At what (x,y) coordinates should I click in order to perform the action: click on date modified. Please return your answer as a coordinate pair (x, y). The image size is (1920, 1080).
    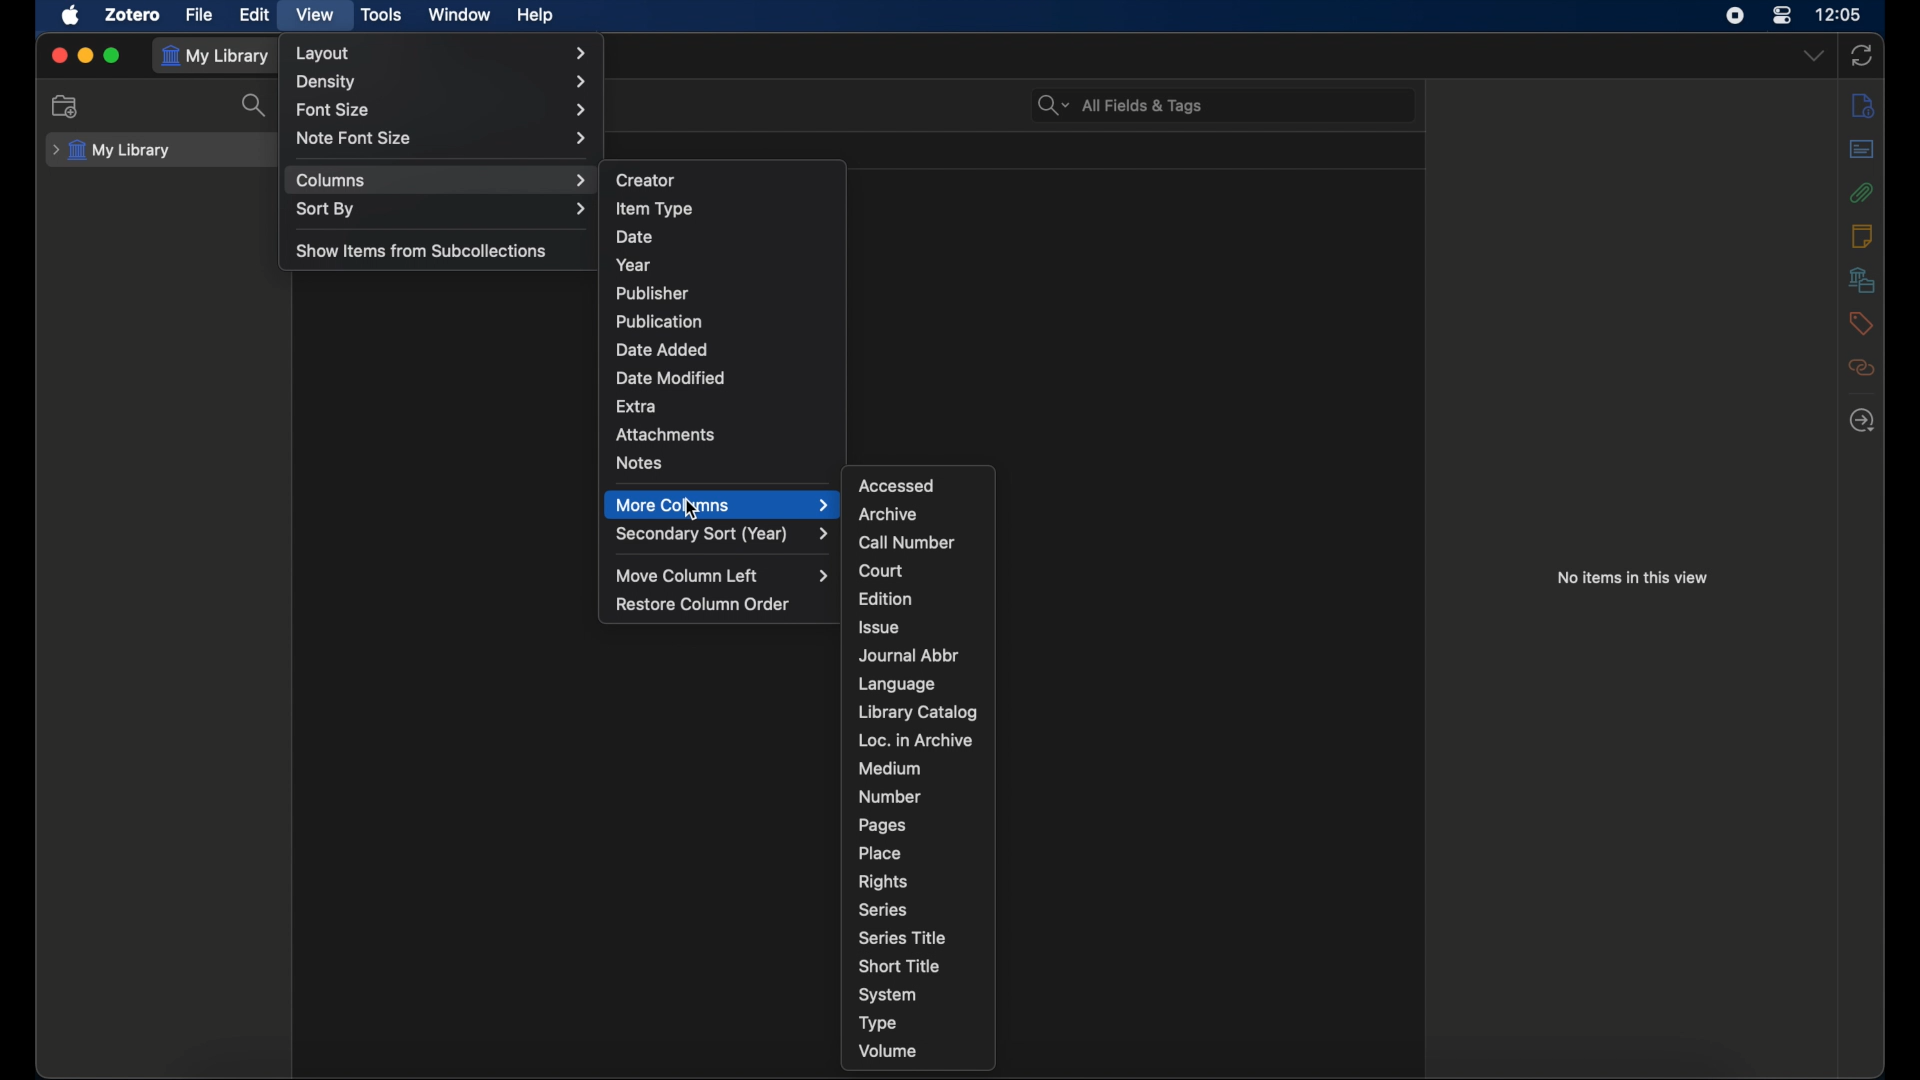
    Looking at the image, I should click on (672, 378).